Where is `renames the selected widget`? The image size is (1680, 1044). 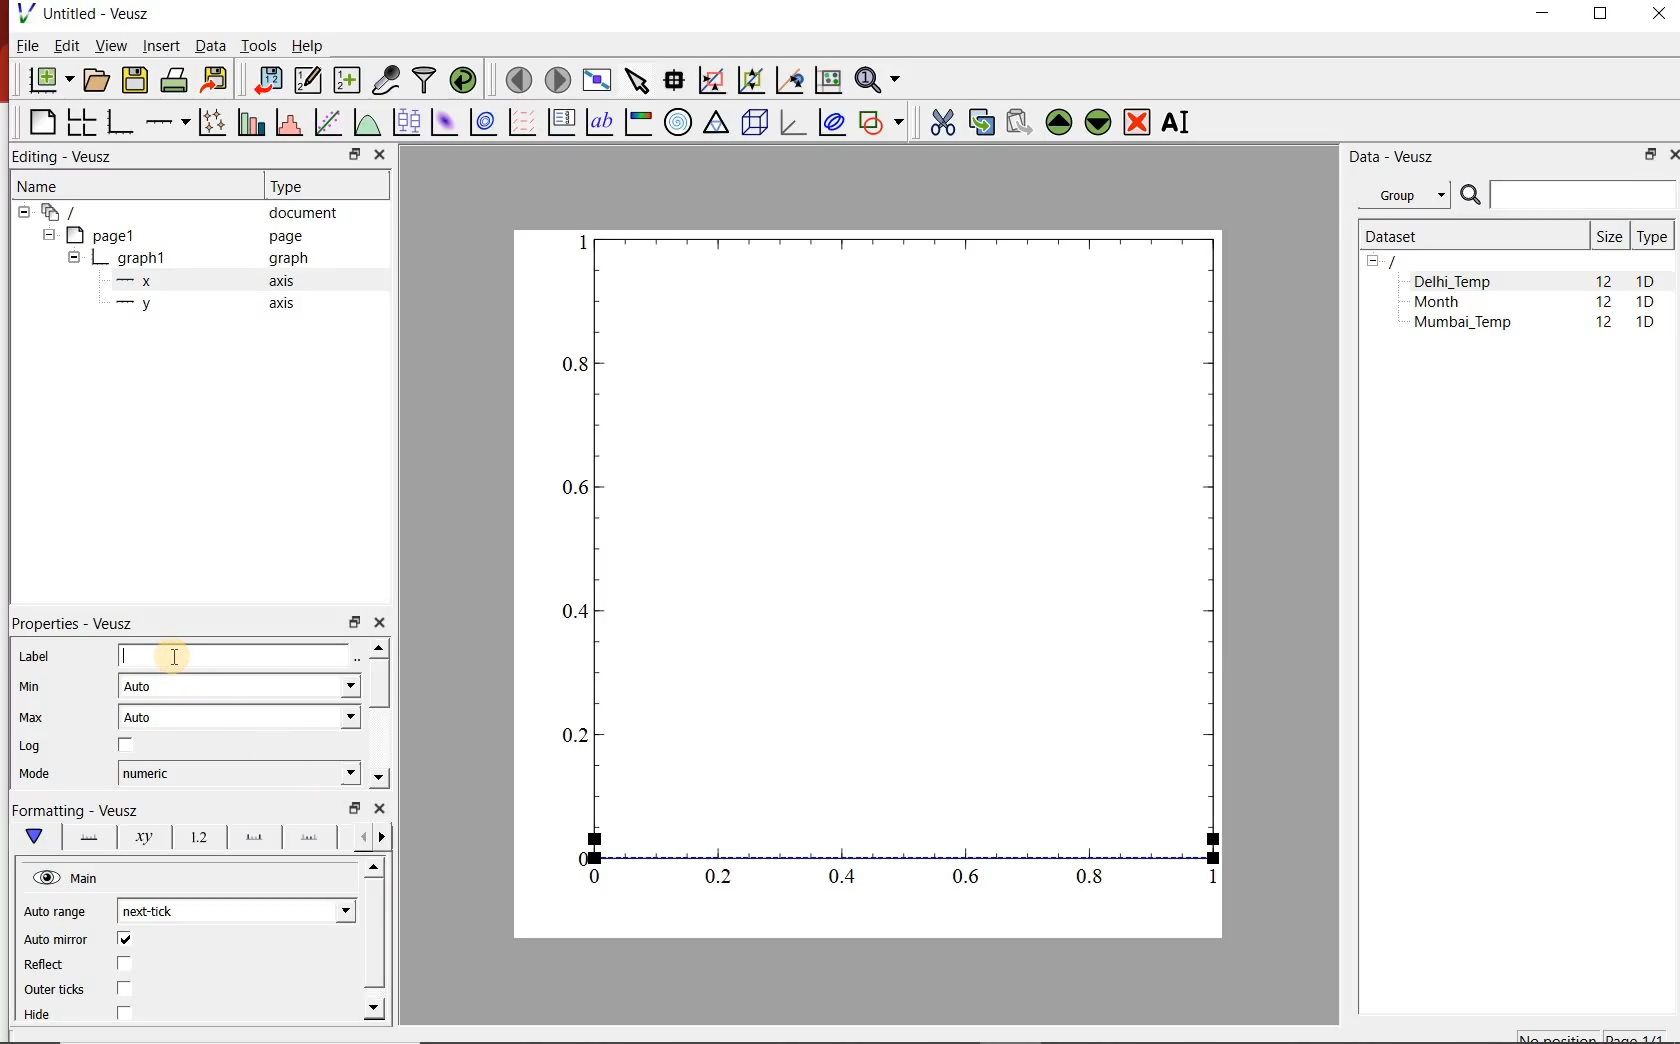 renames the selected widget is located at coordinates (1177, 123).